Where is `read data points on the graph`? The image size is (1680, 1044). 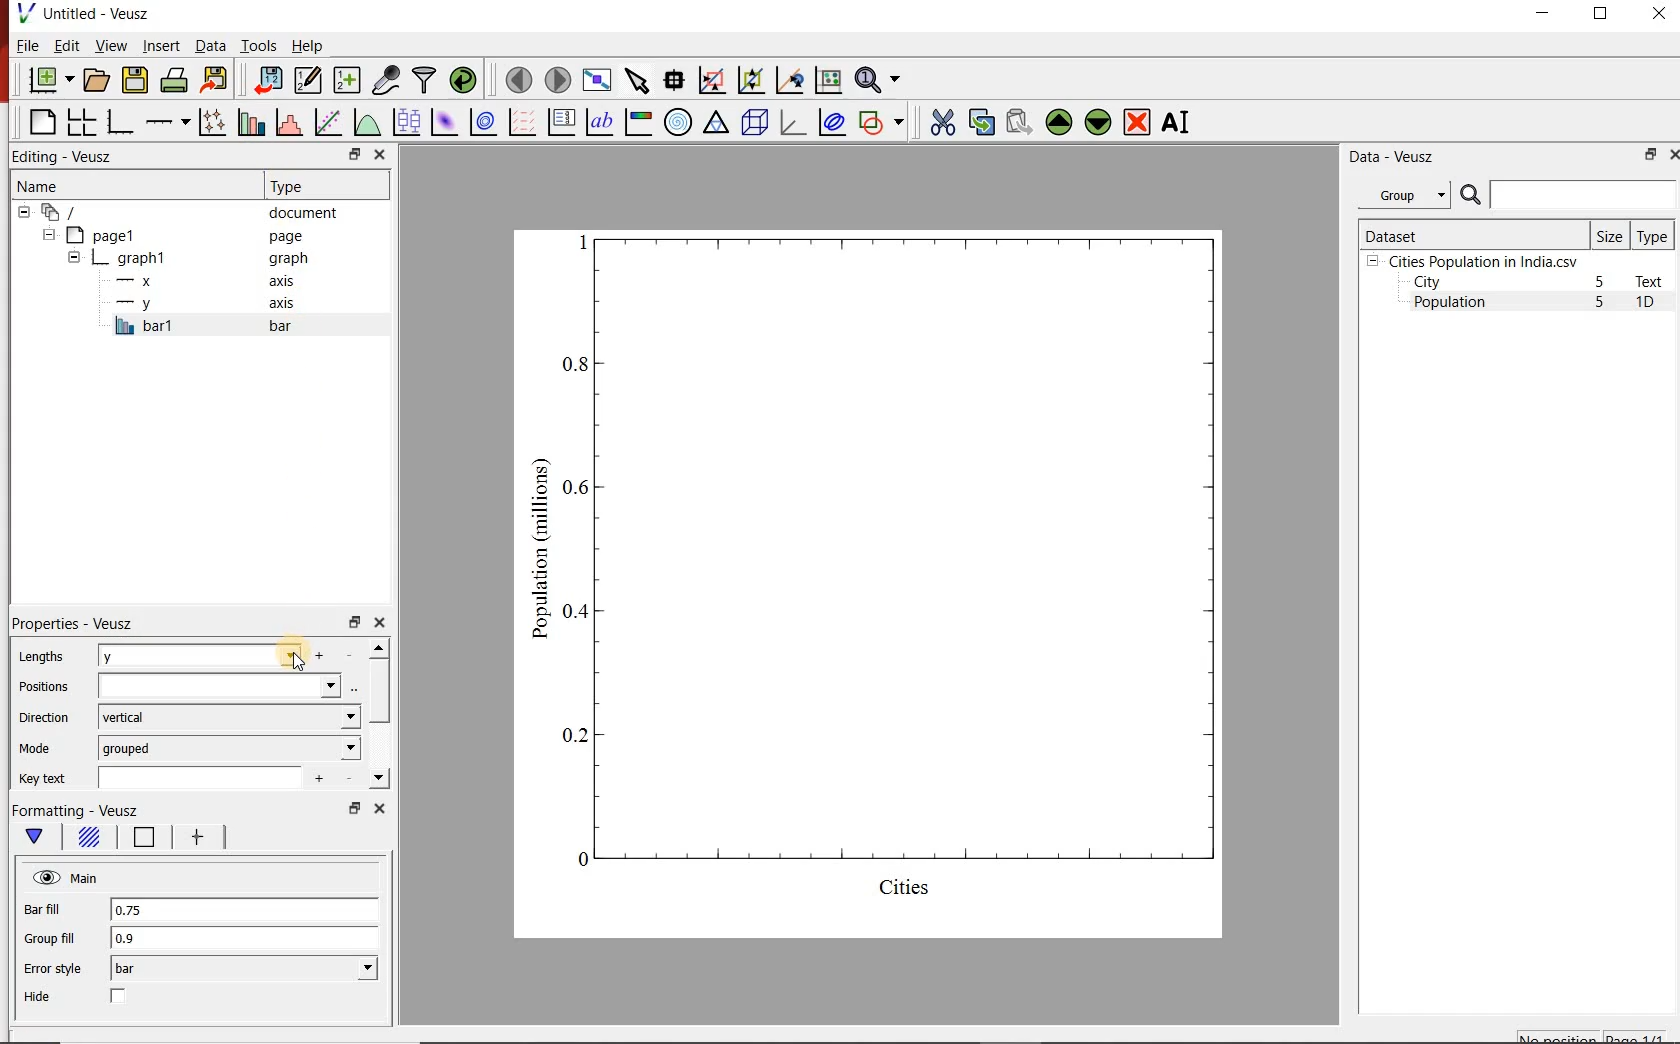
read data points on the graph is located at coordinates (673, 78).